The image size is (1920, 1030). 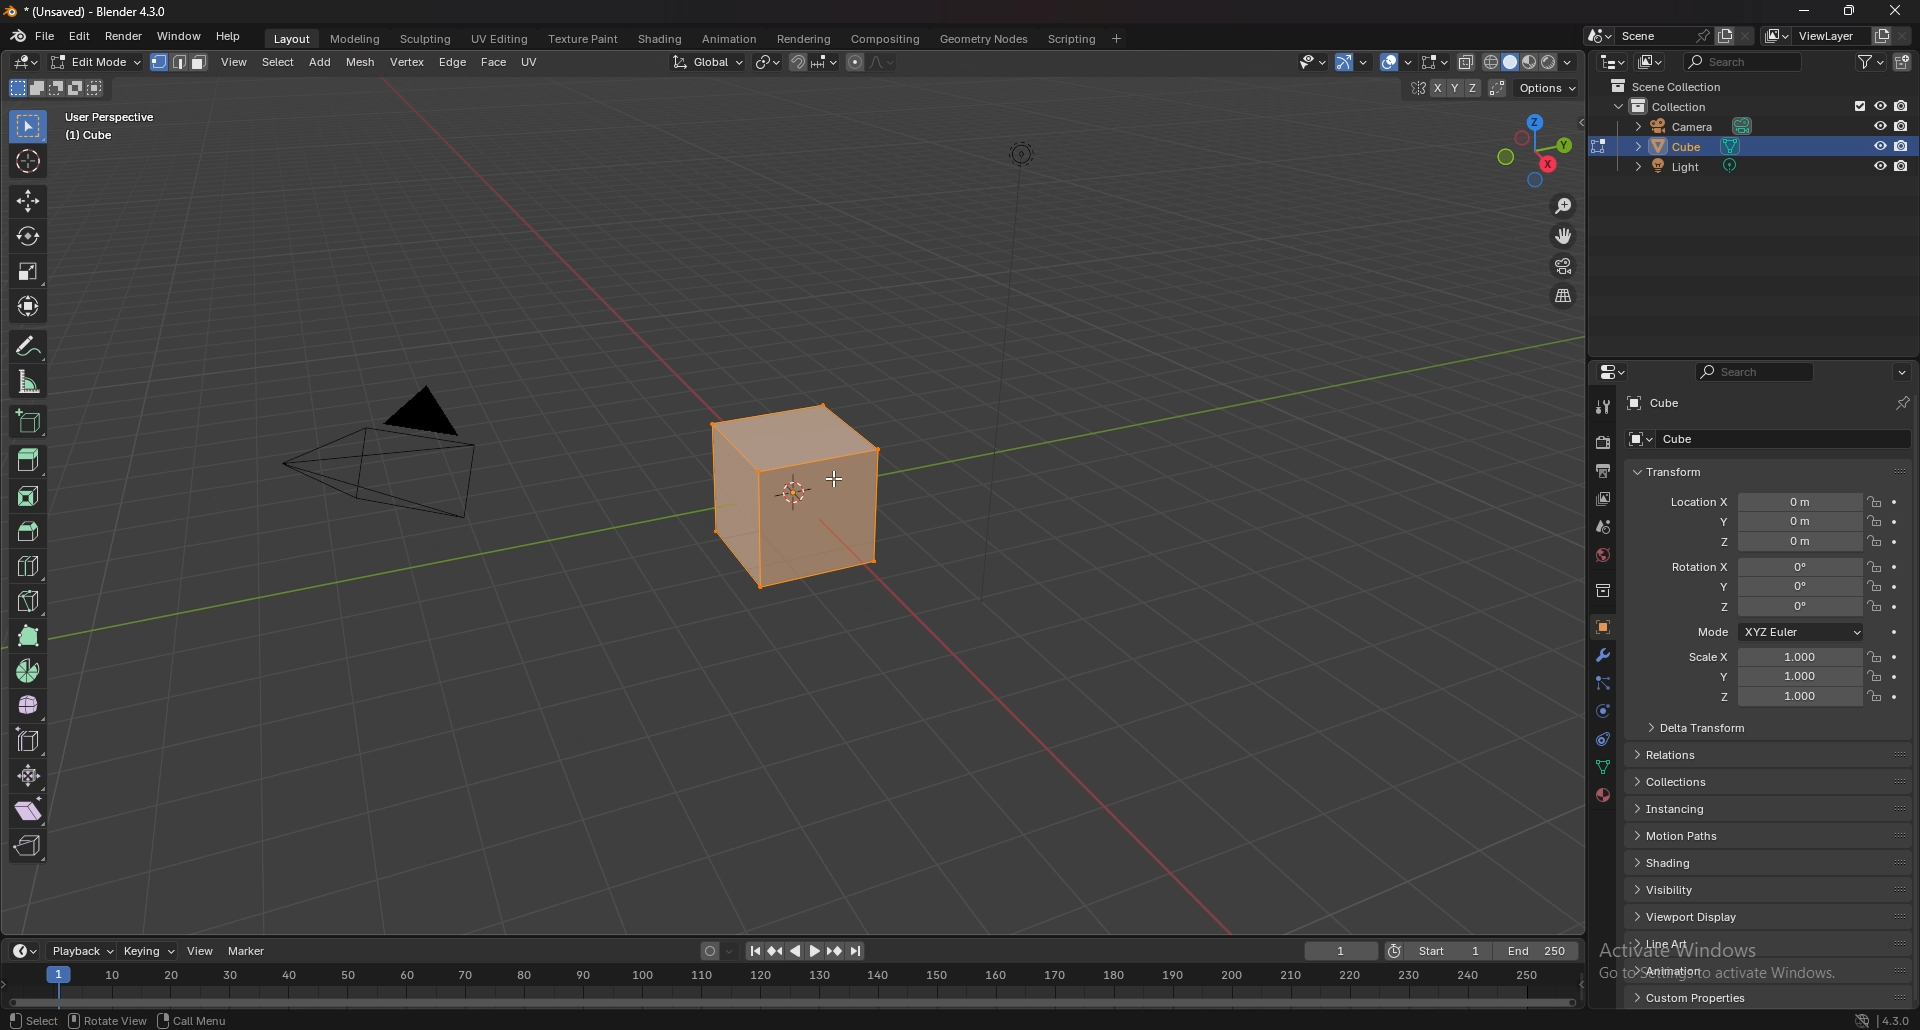 What do you see at coordinates (1879, 125) in the screenshot?
I see `hide in viewport` at bounding box center [1879, 125].